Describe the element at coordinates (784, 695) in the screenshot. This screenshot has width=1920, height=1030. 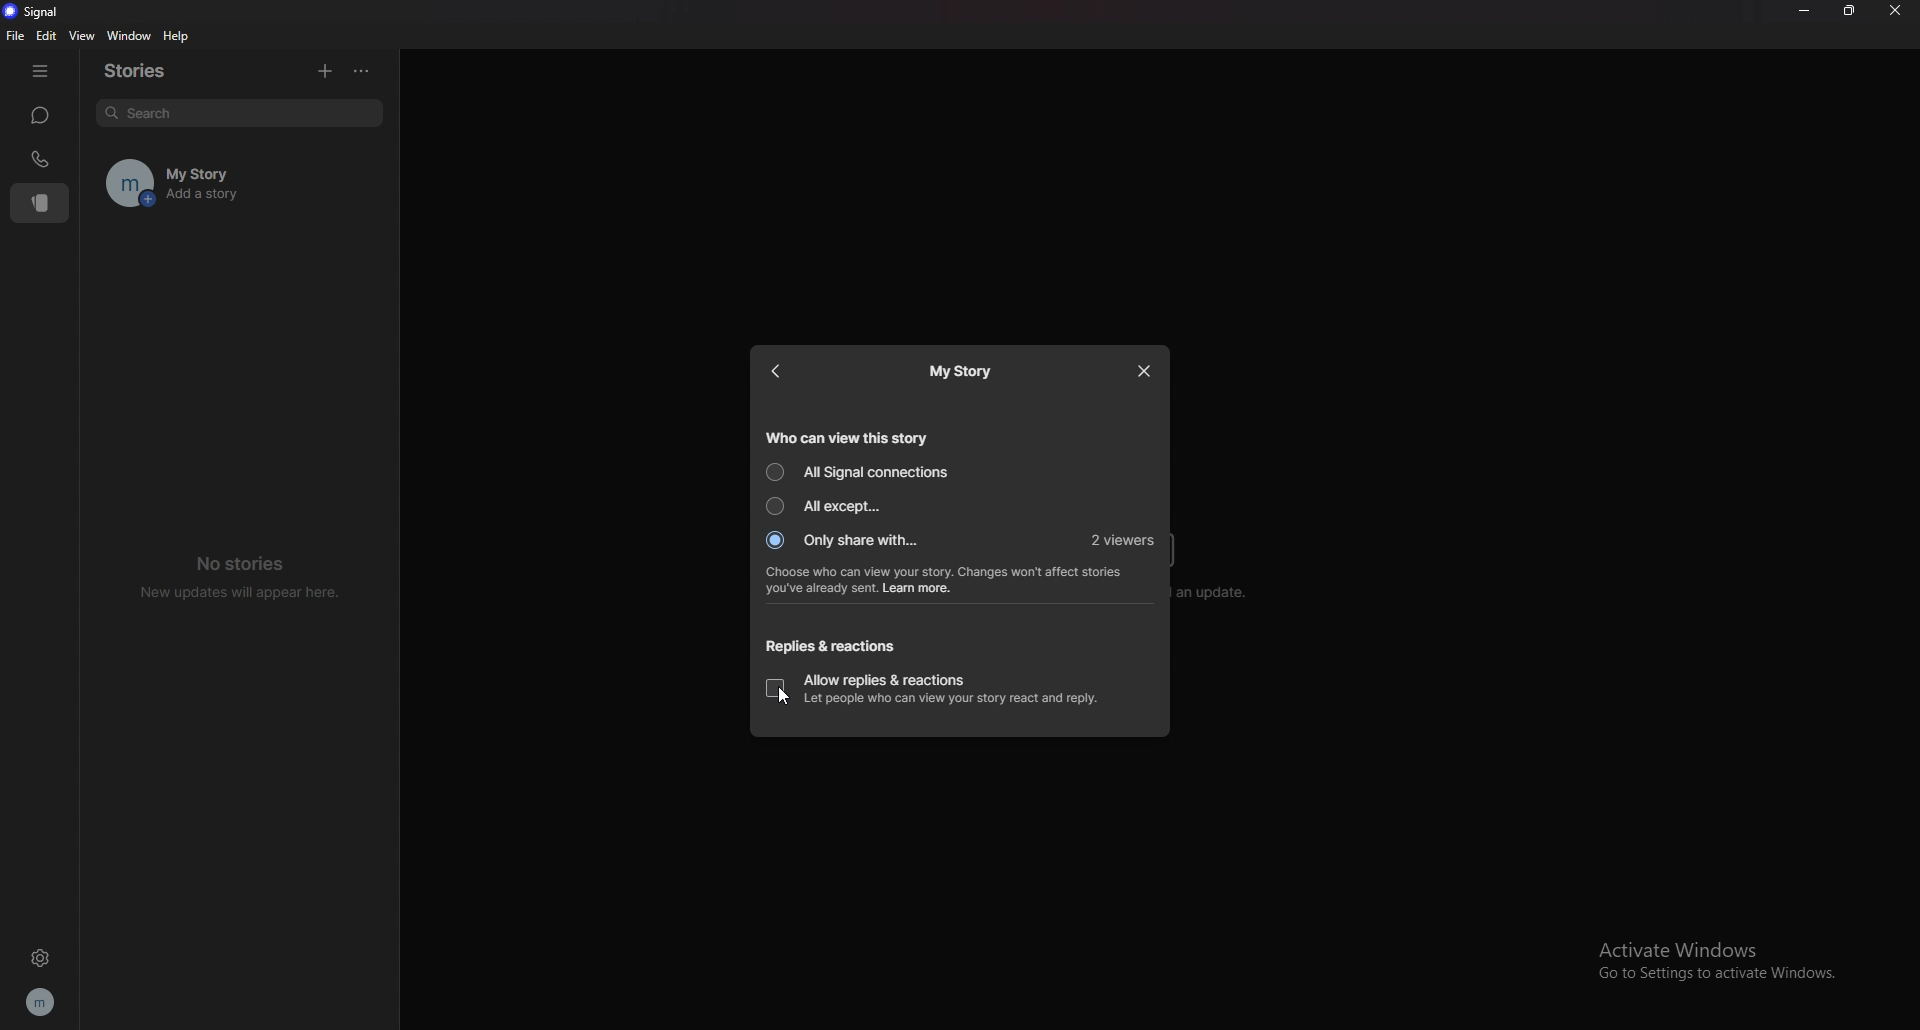
I see `cursor` at that location.